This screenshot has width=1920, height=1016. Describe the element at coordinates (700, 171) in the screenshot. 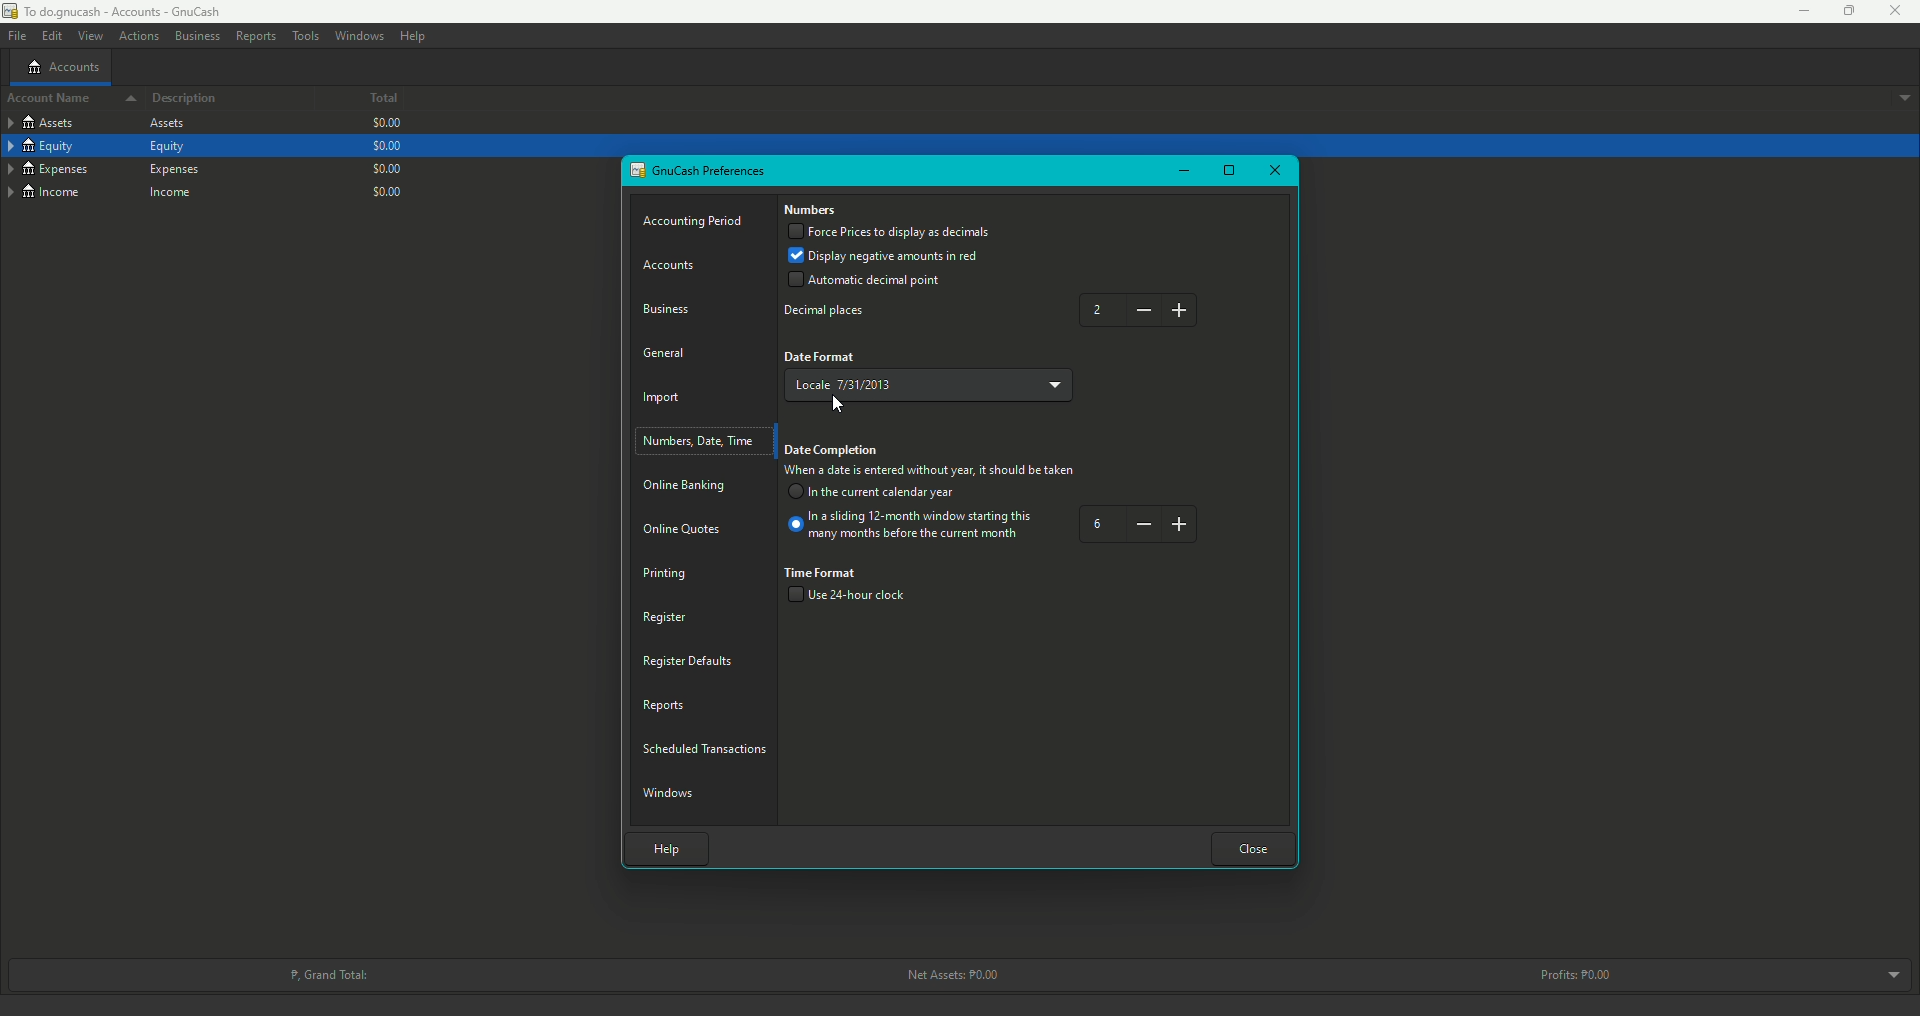

I see `Preferences` at that location.